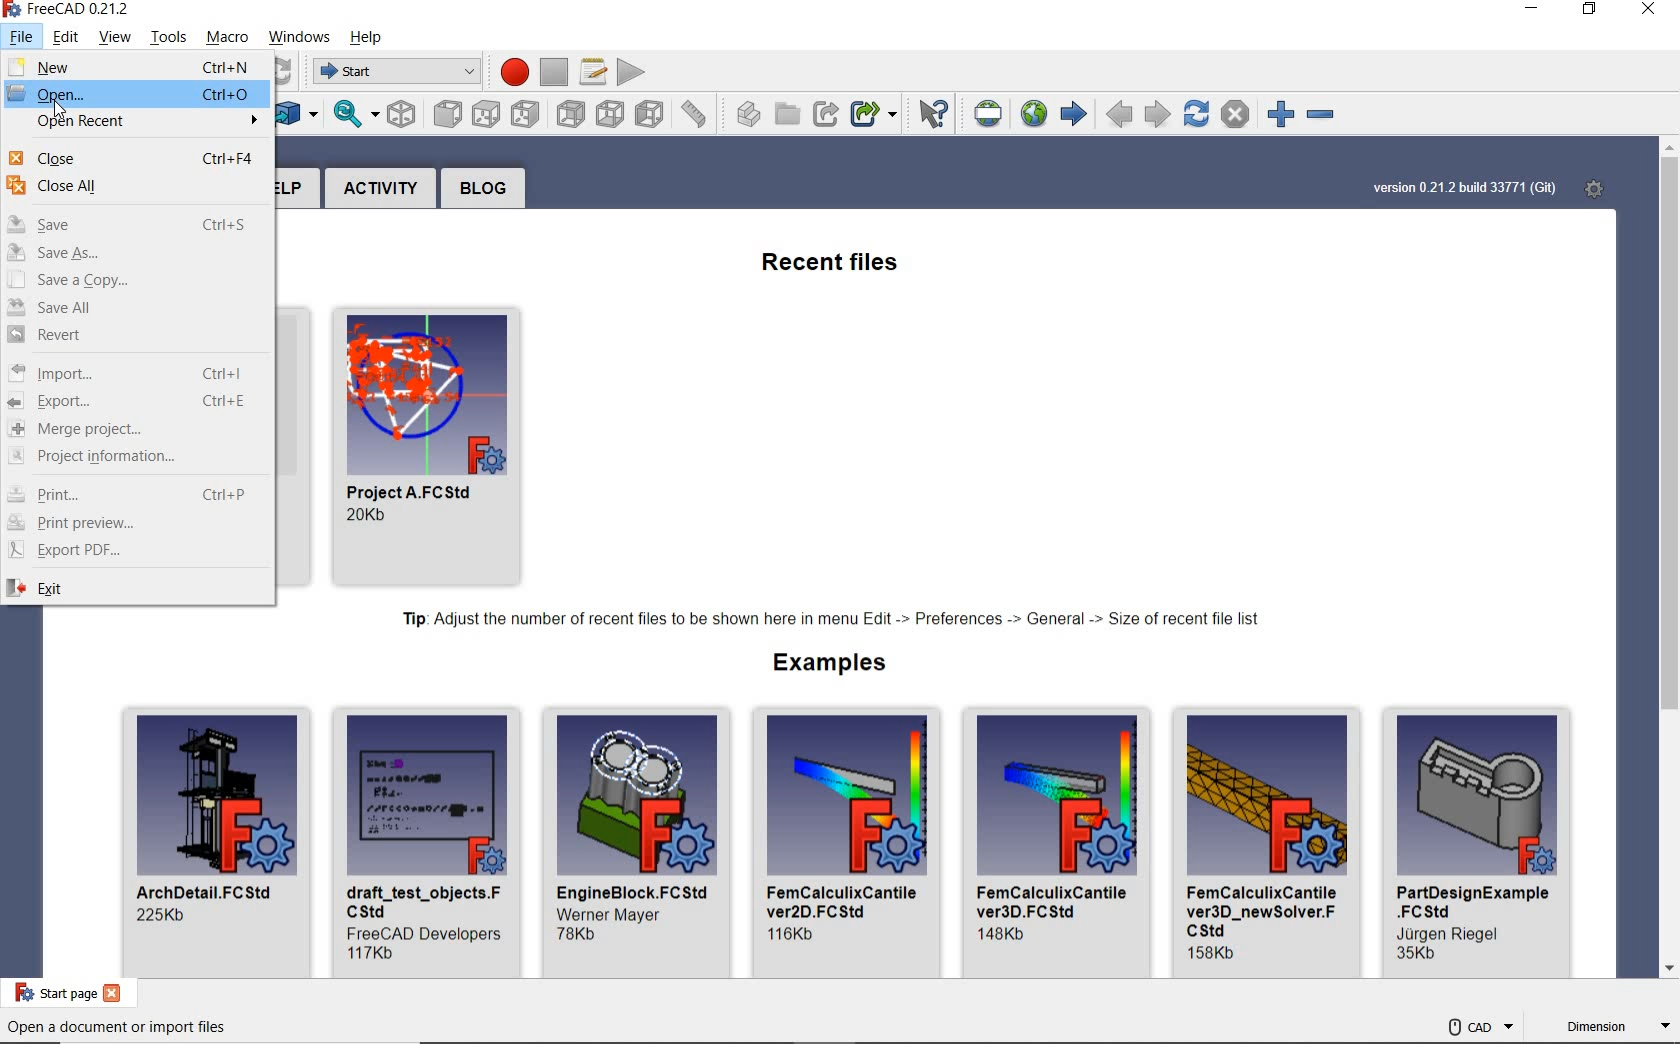 The width and height of the screenshot is (1680, 1044). Describe the element at coordinates (825, 115) in the screenshot. I see `MAKE LINK` at that location.